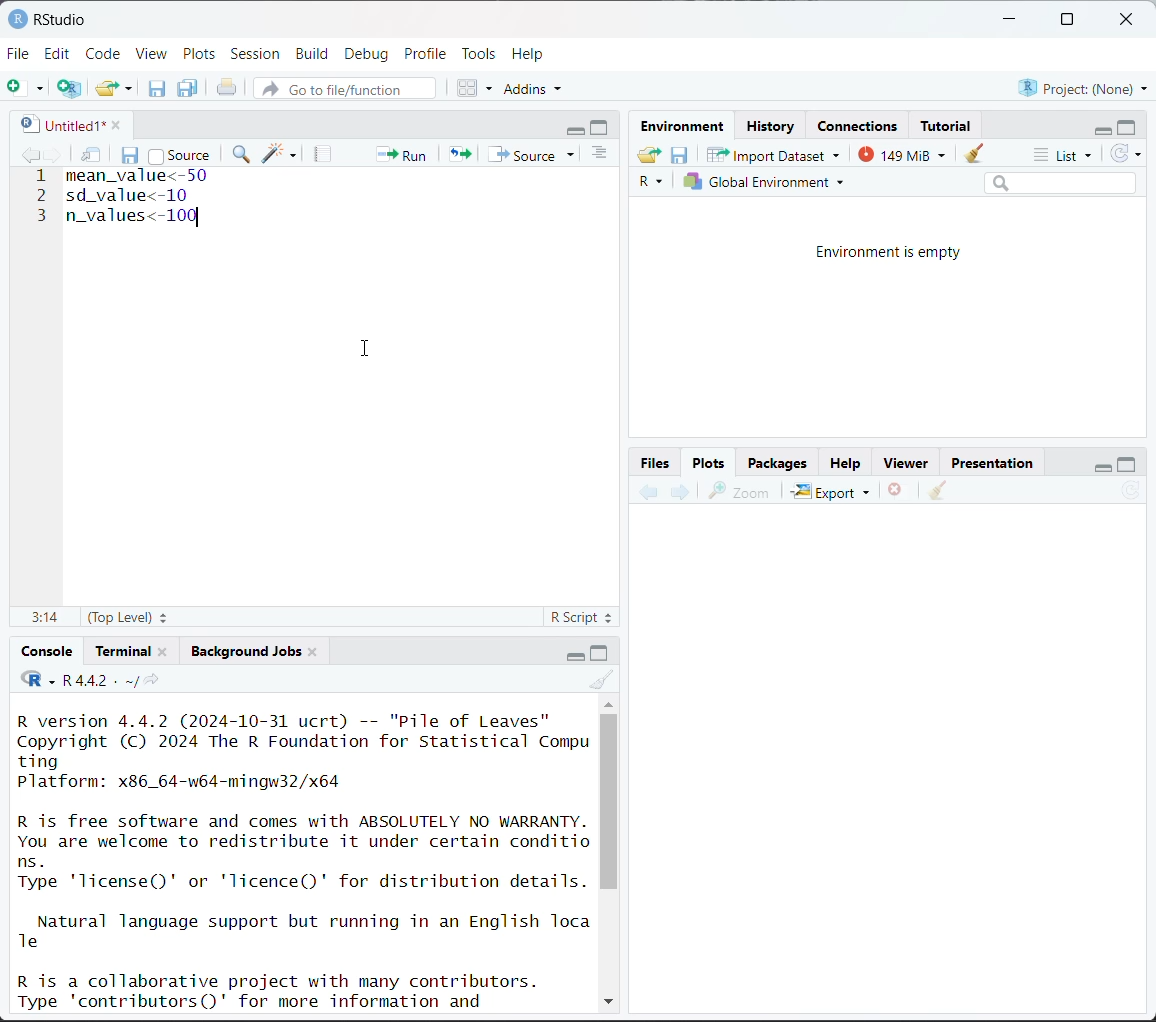 The width and height of the screenshot is (1156, 1022). Describe the element at coordinates (189, 88) in the screenshot. I see `save all open documents` at that location.